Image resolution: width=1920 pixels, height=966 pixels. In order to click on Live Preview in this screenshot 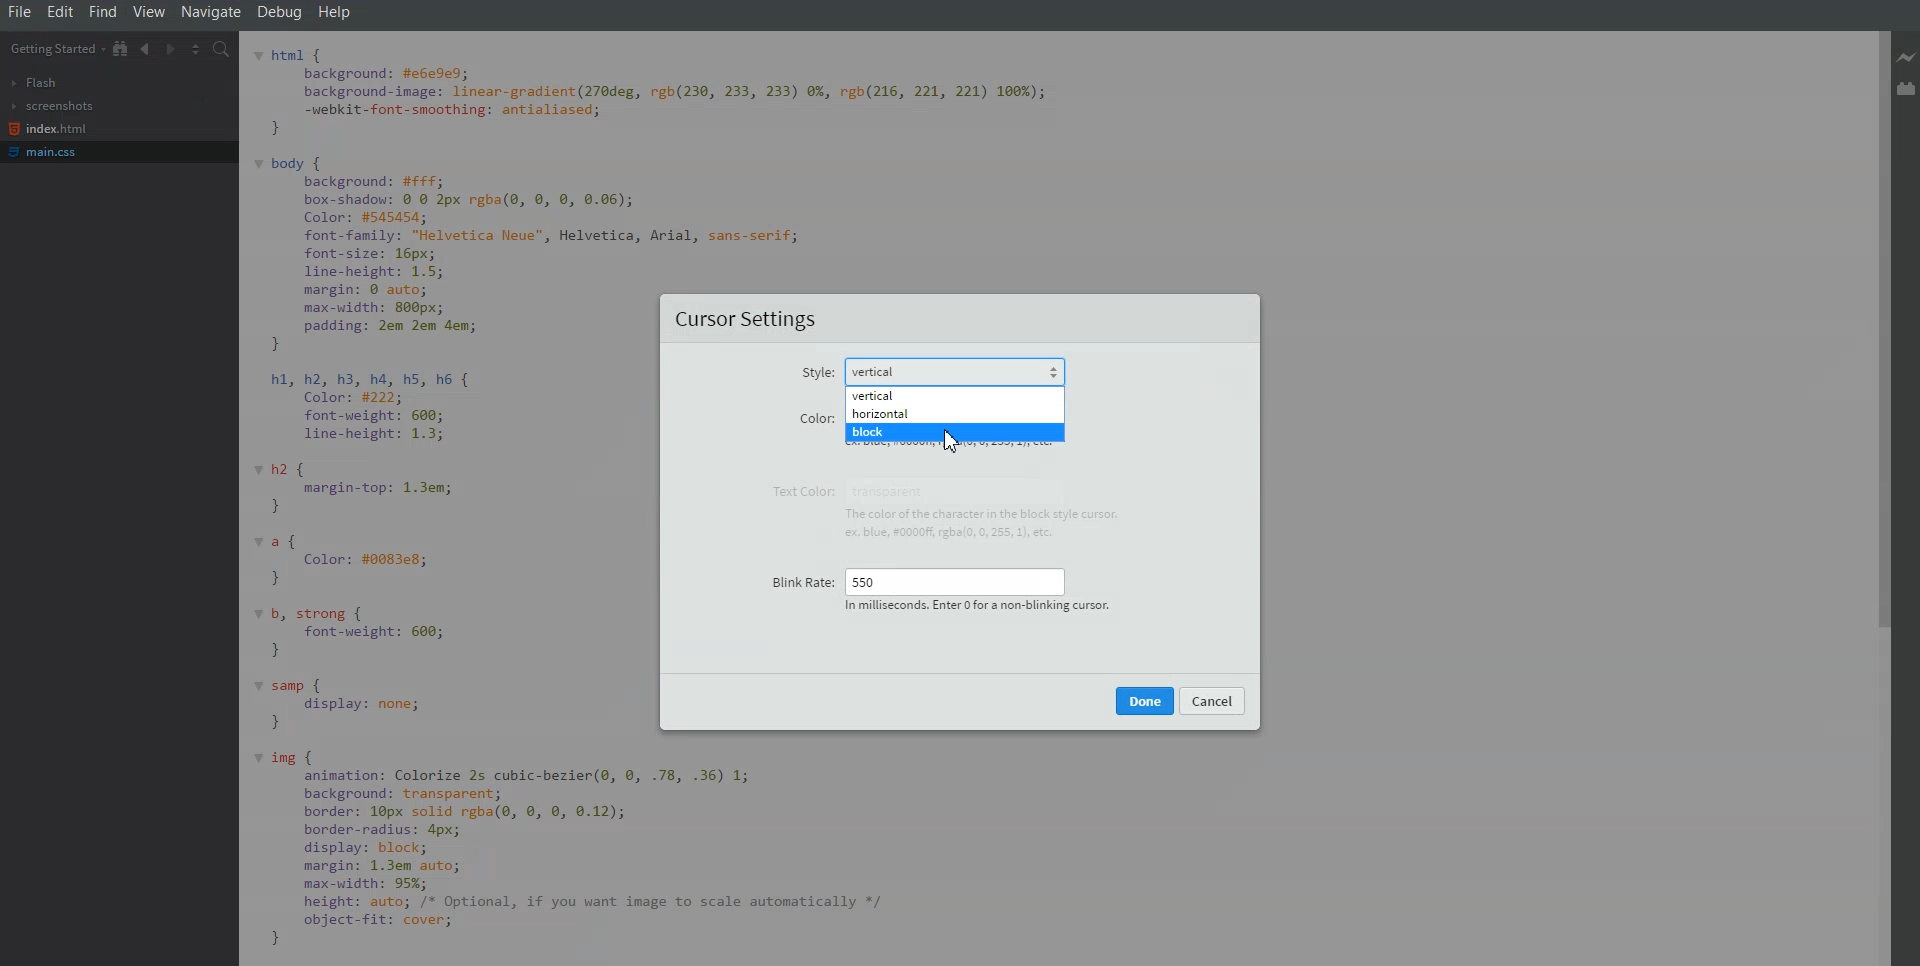, I will do `click(1908, 59)`.